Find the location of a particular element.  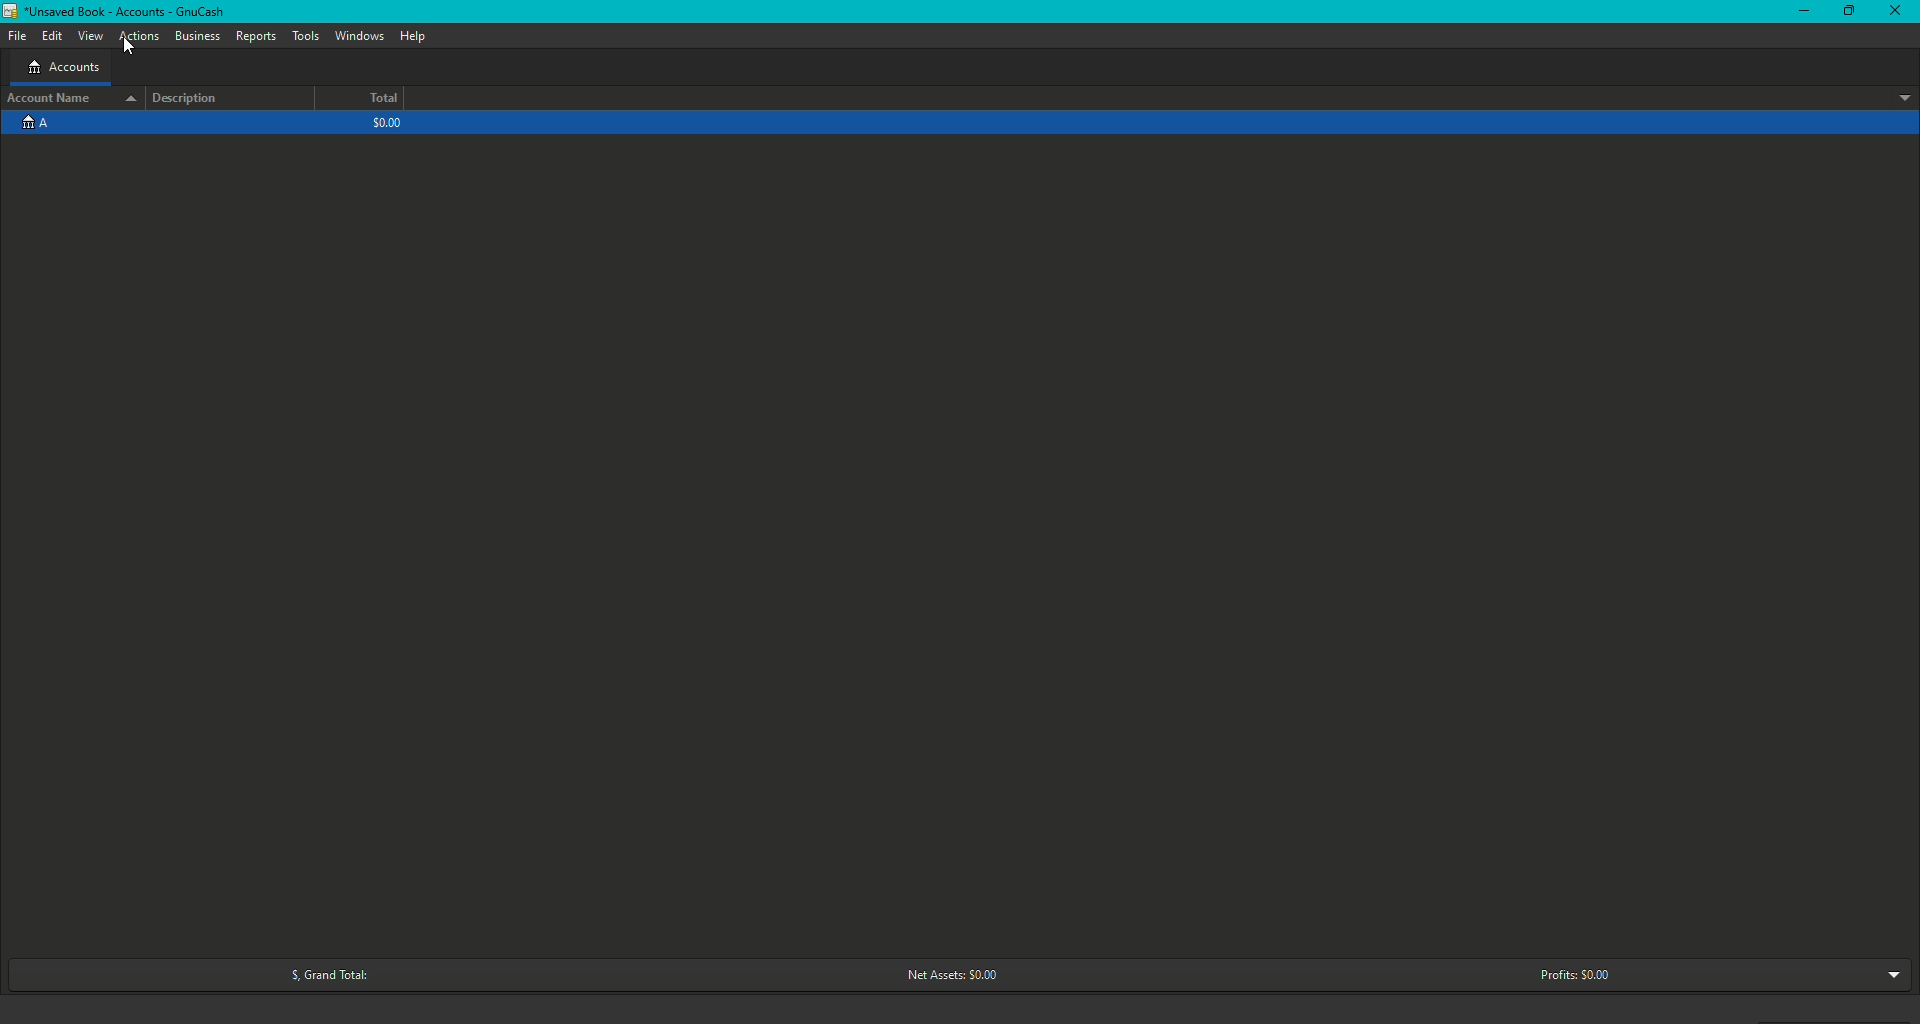

Business is located at coordinates (197, 36).